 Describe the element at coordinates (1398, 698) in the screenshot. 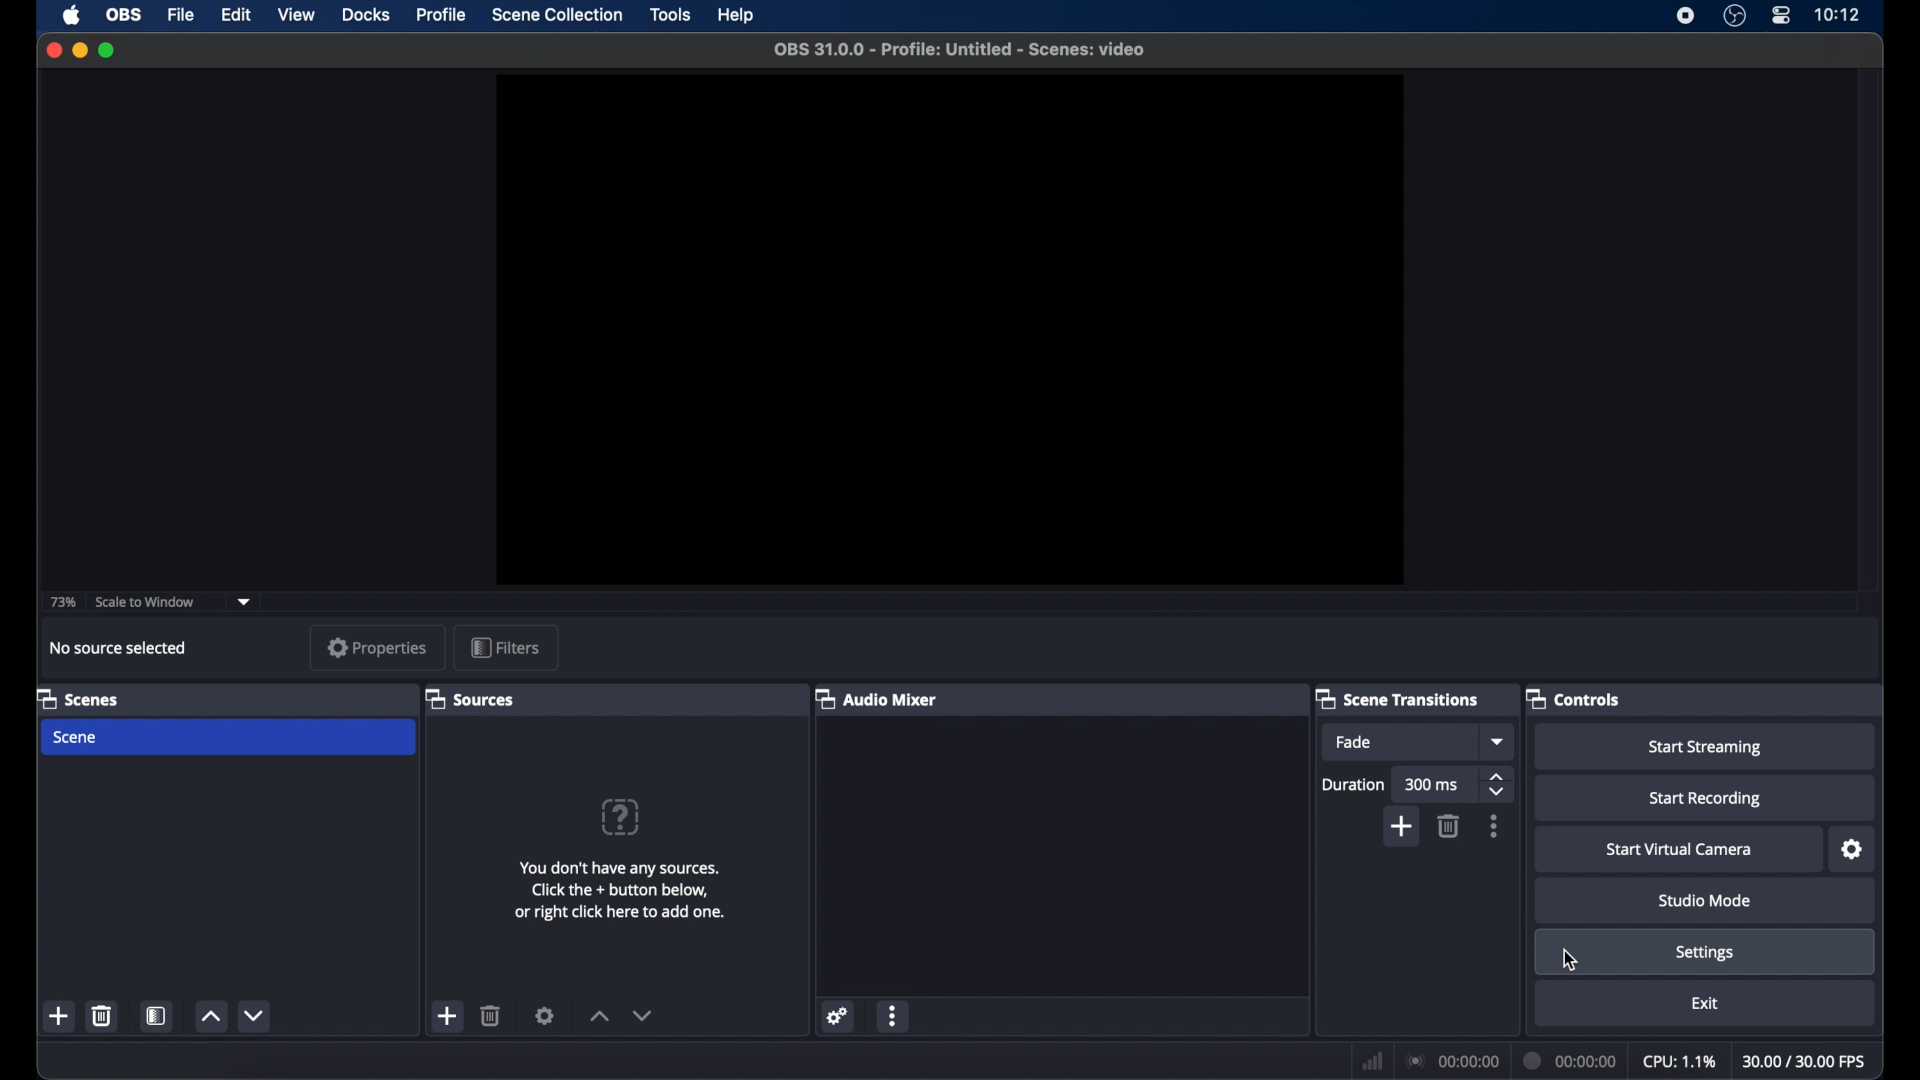

I see `scene transitions` at that location.